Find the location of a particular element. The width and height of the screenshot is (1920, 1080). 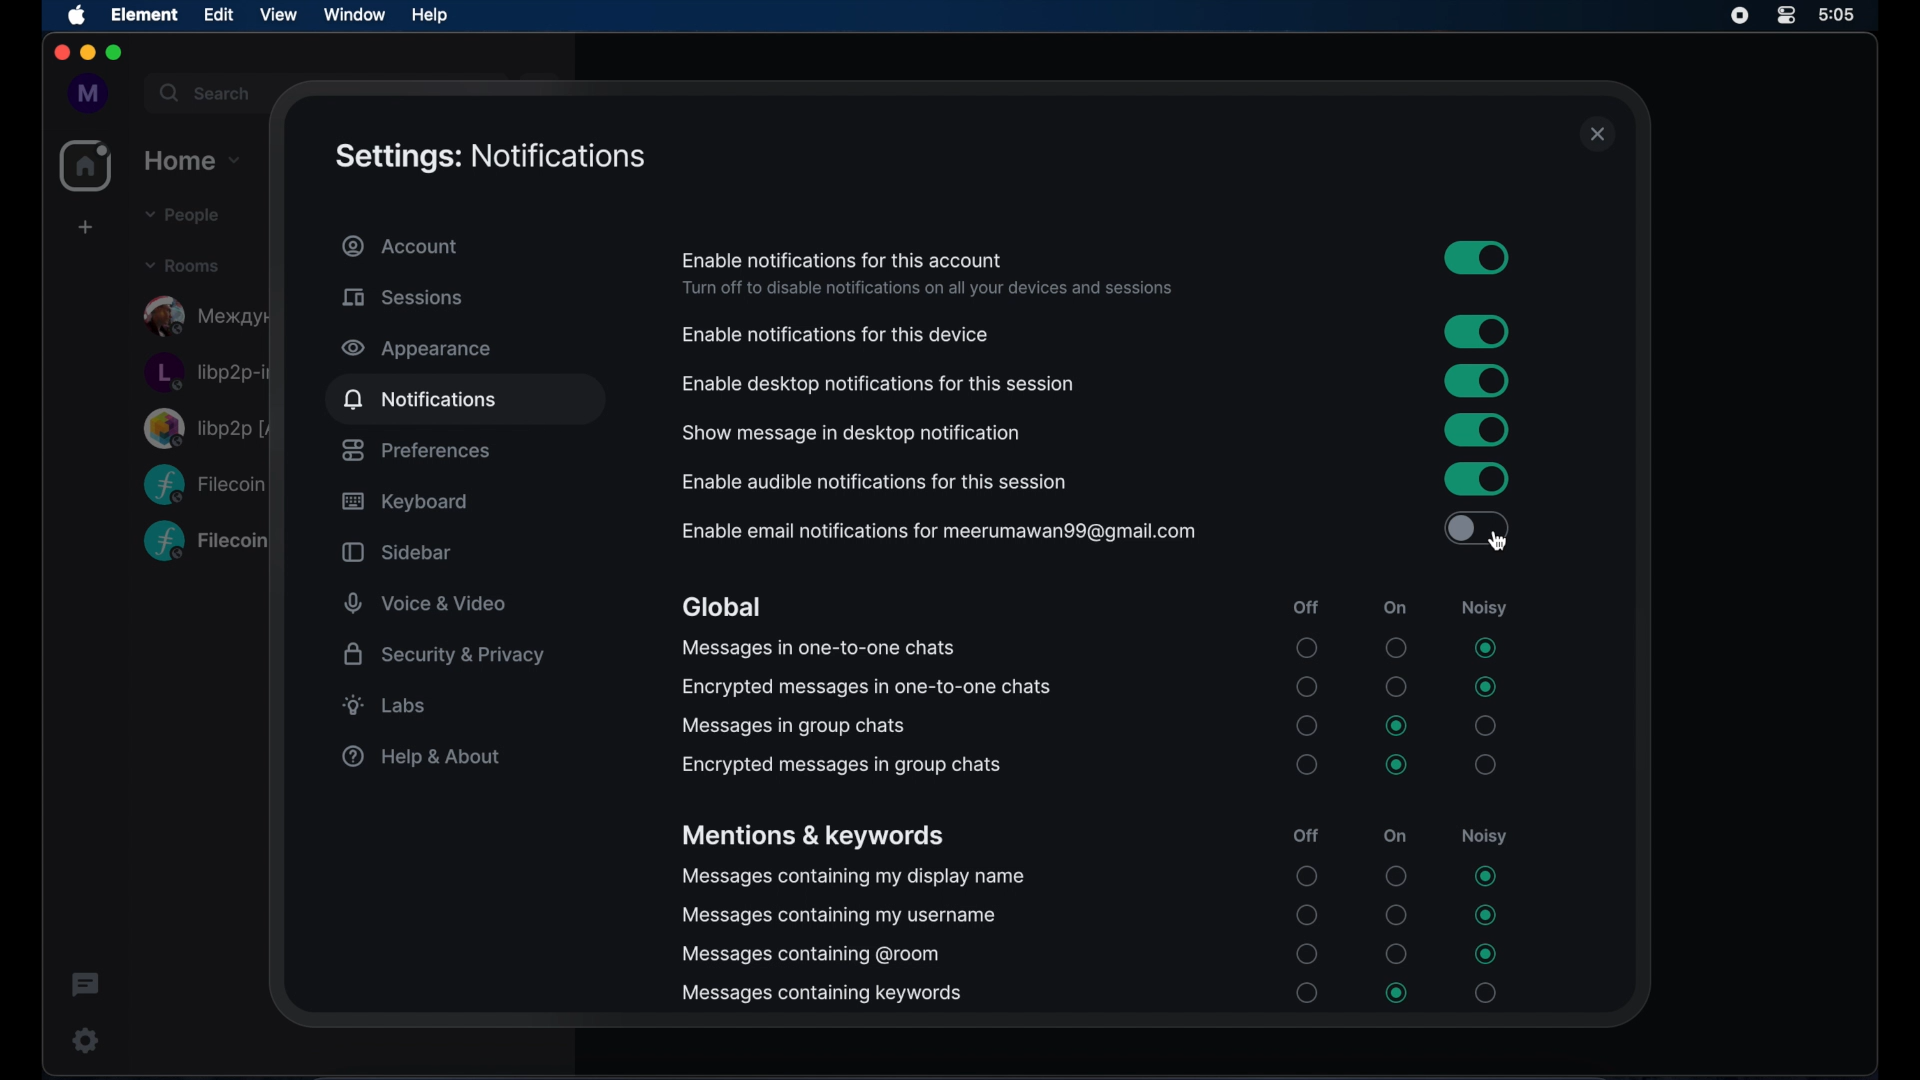

view is located at coordinates (278, 14).